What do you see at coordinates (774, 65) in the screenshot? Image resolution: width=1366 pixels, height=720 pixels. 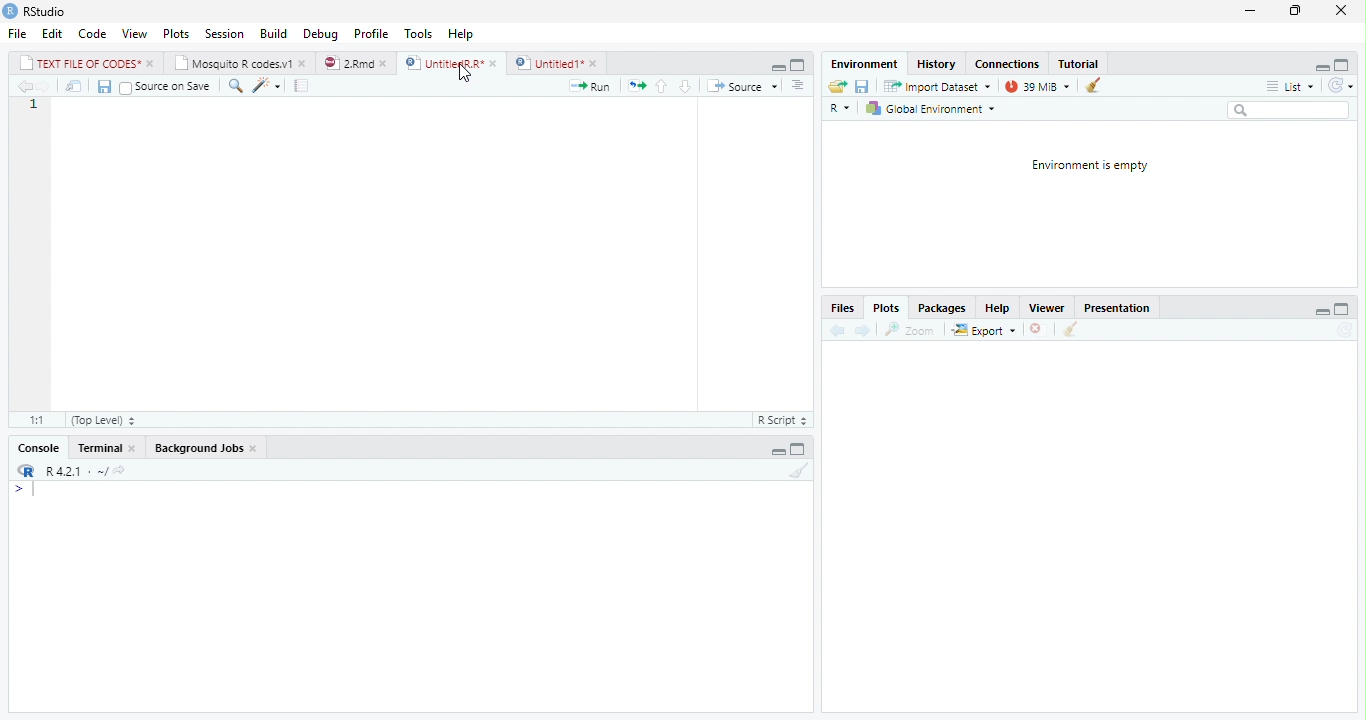 I see `Minimize` at bounding box center [774, 65].